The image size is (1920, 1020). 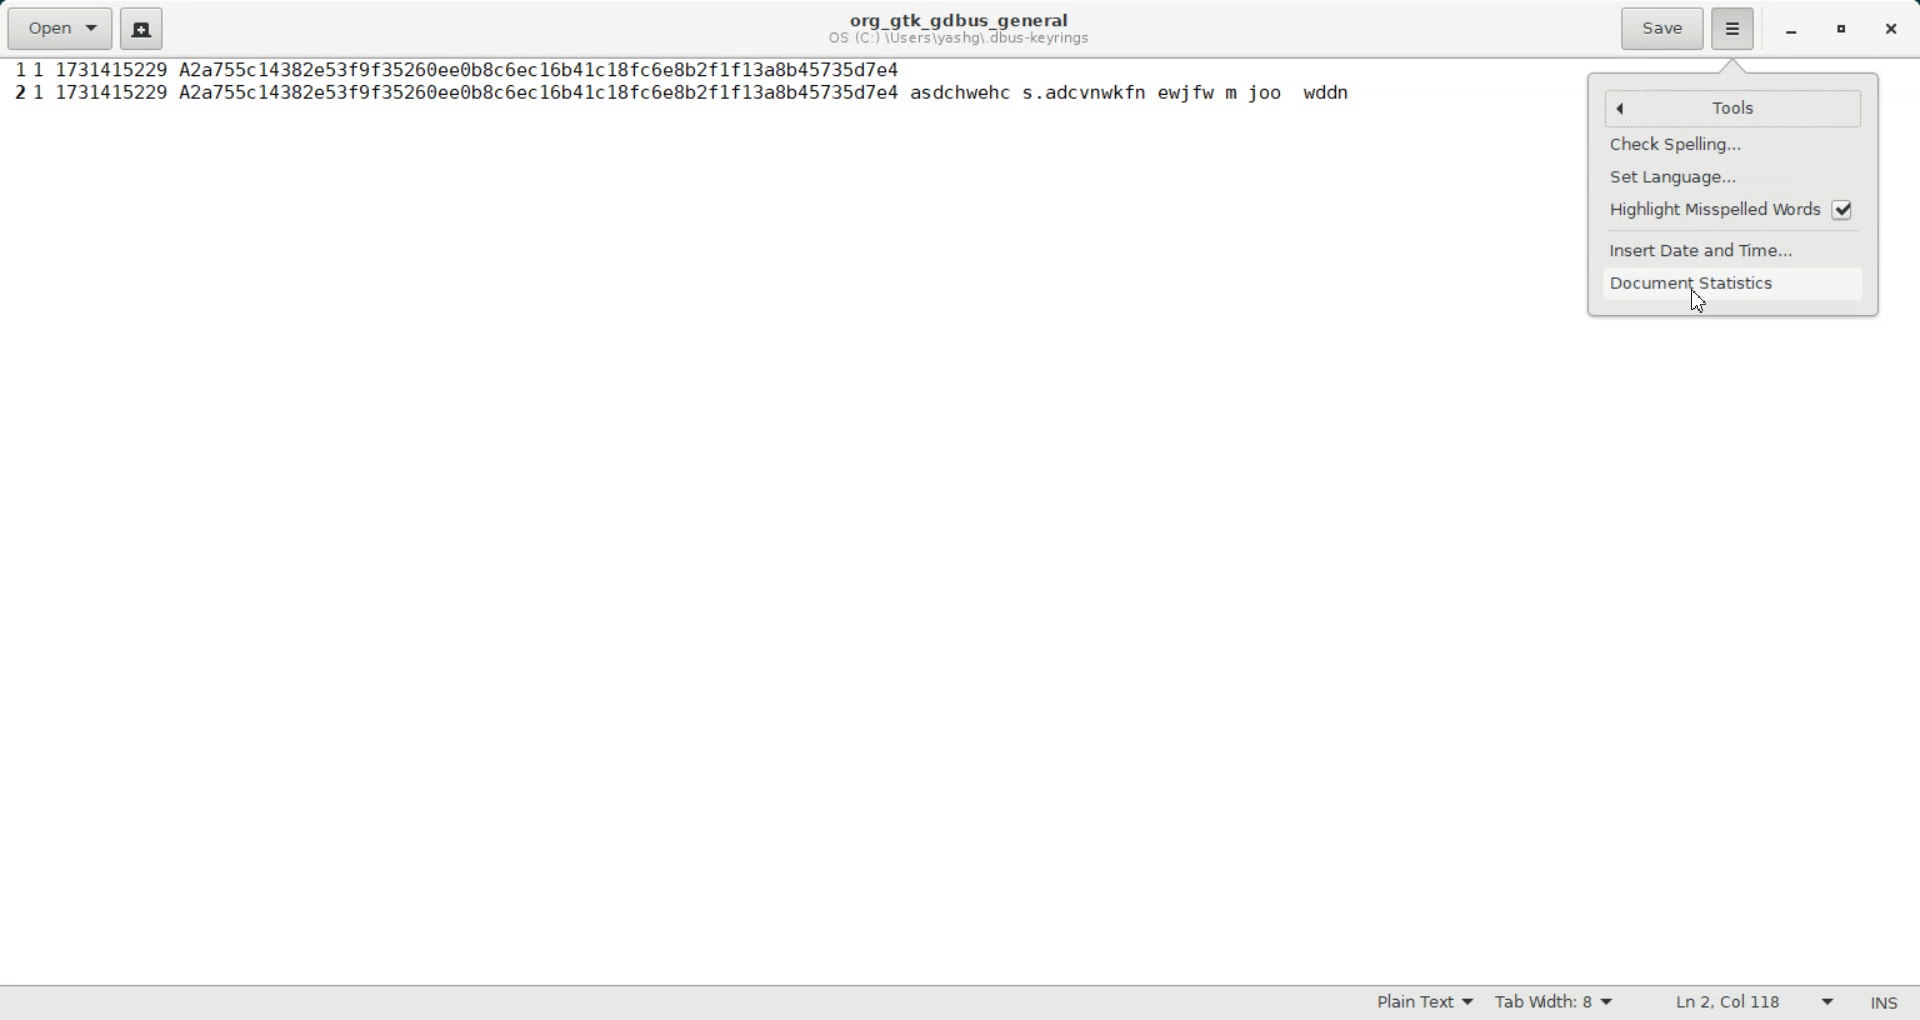 I want to click on Text line number, so click(x=13, y=84).